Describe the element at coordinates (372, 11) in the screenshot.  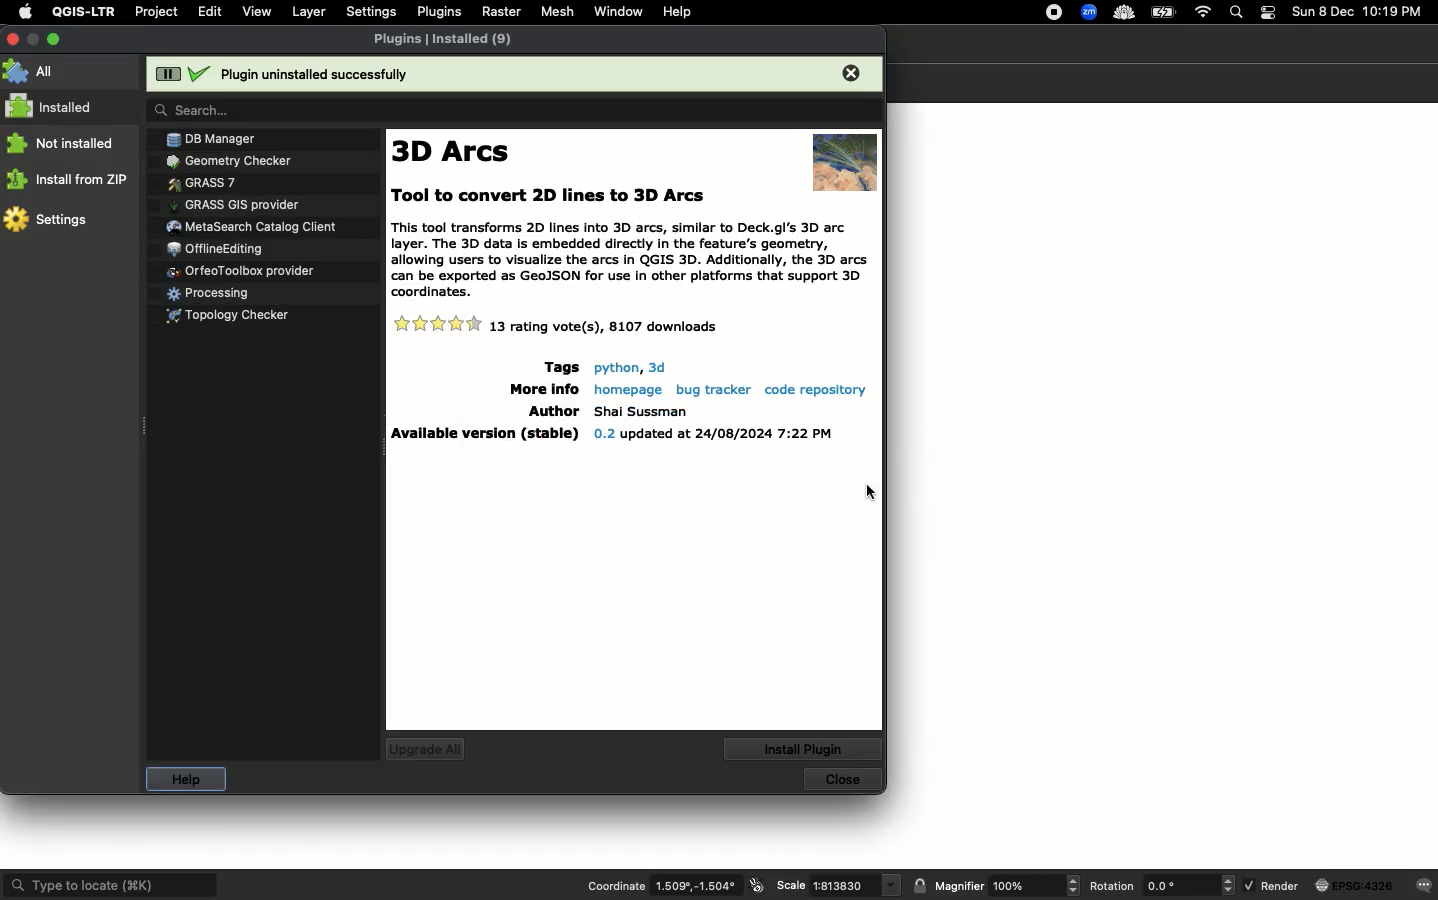
I see `Settings` at that location.